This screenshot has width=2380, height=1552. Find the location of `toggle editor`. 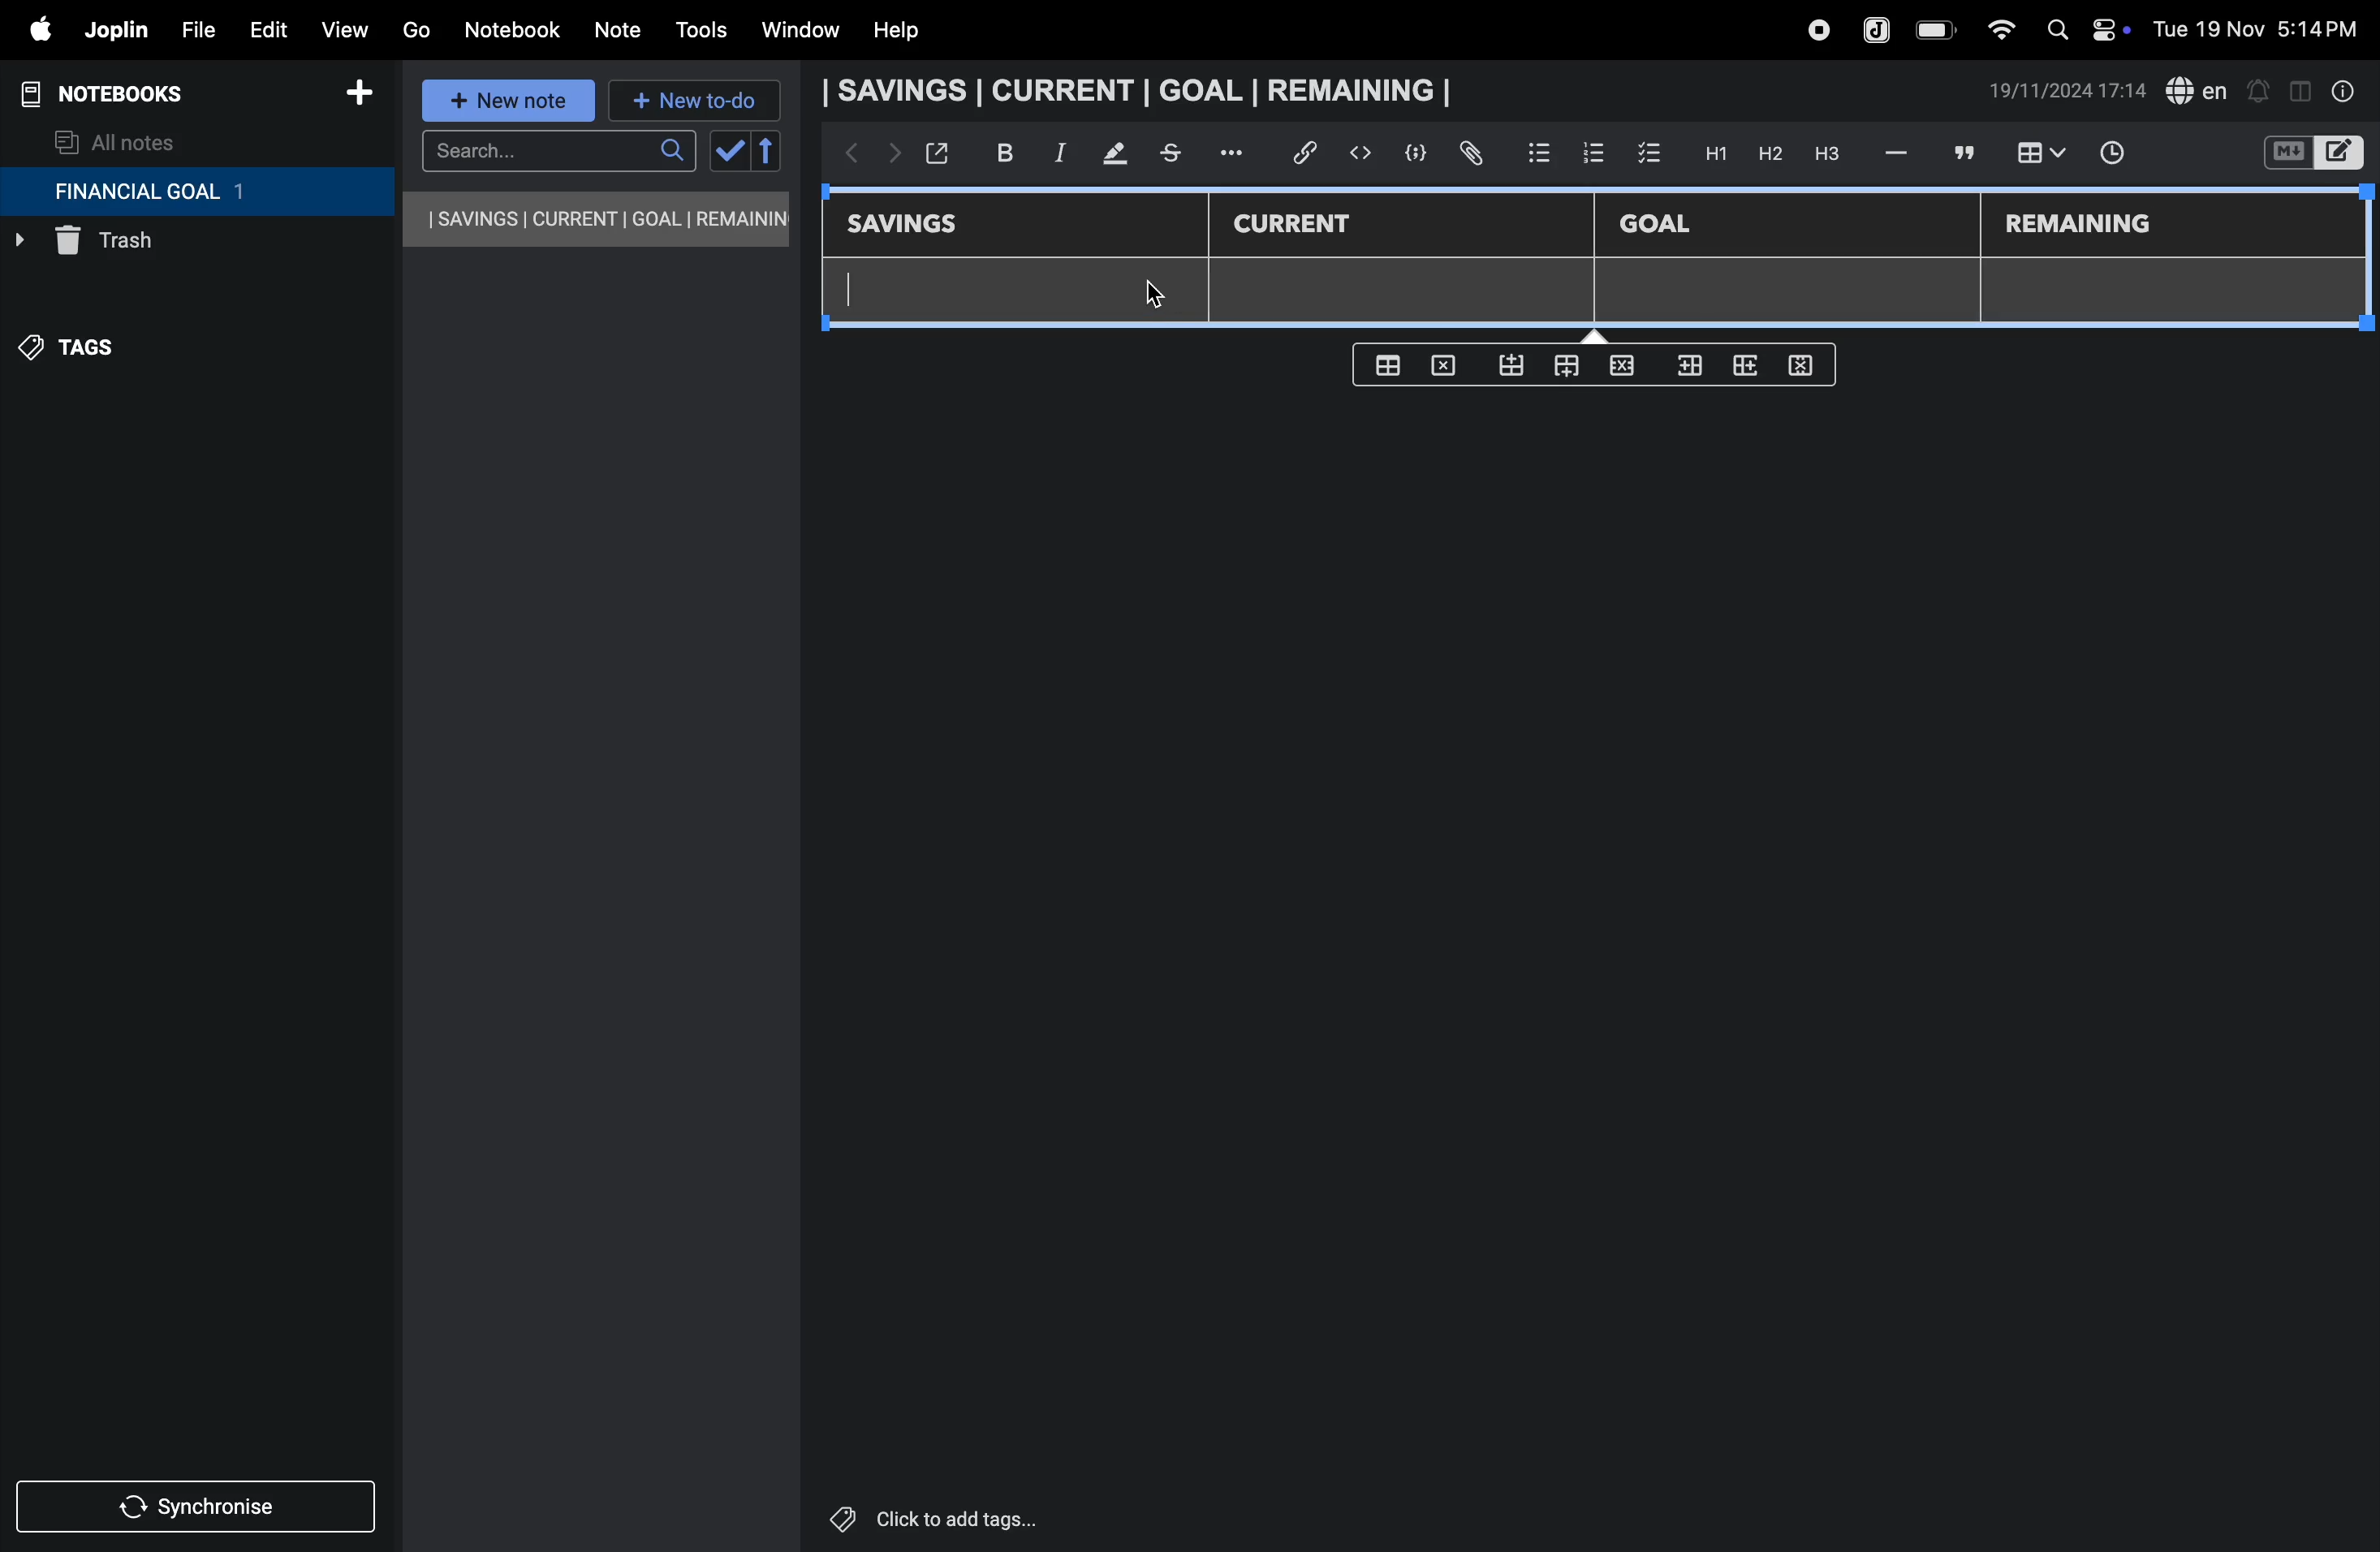

toggle editor is located at coordinates (2300, 89).